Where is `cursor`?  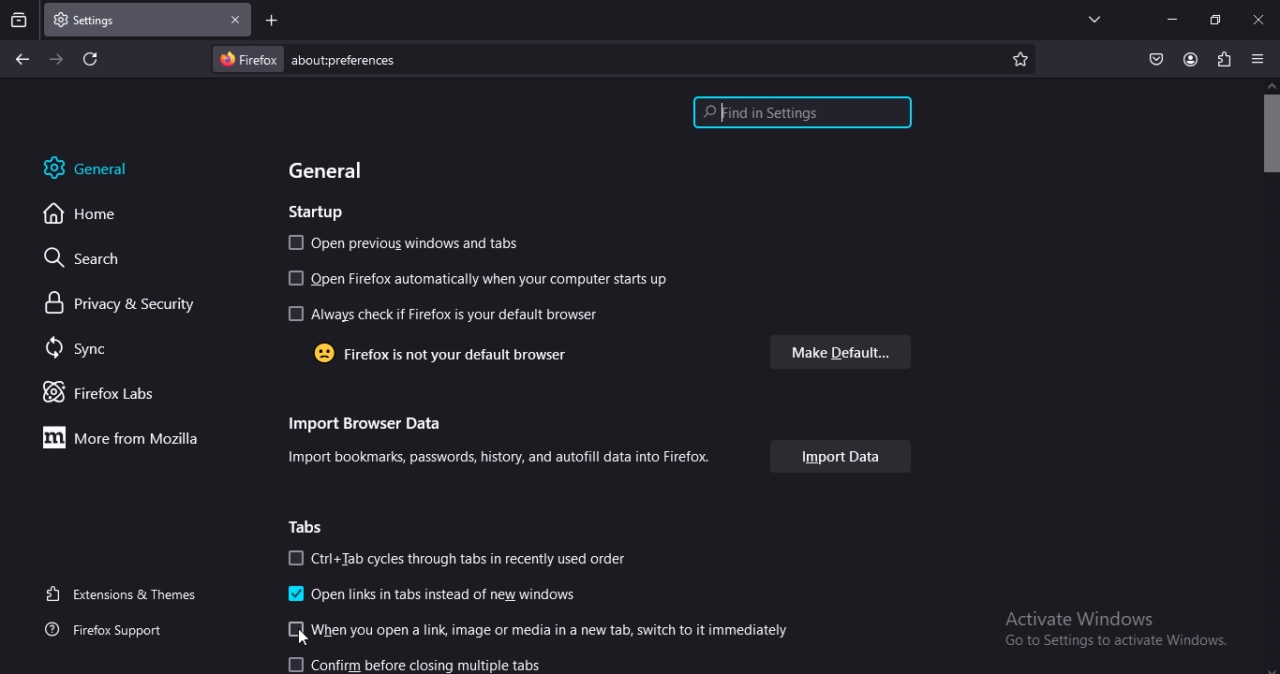
cursor is located at coordinates (301, 640).